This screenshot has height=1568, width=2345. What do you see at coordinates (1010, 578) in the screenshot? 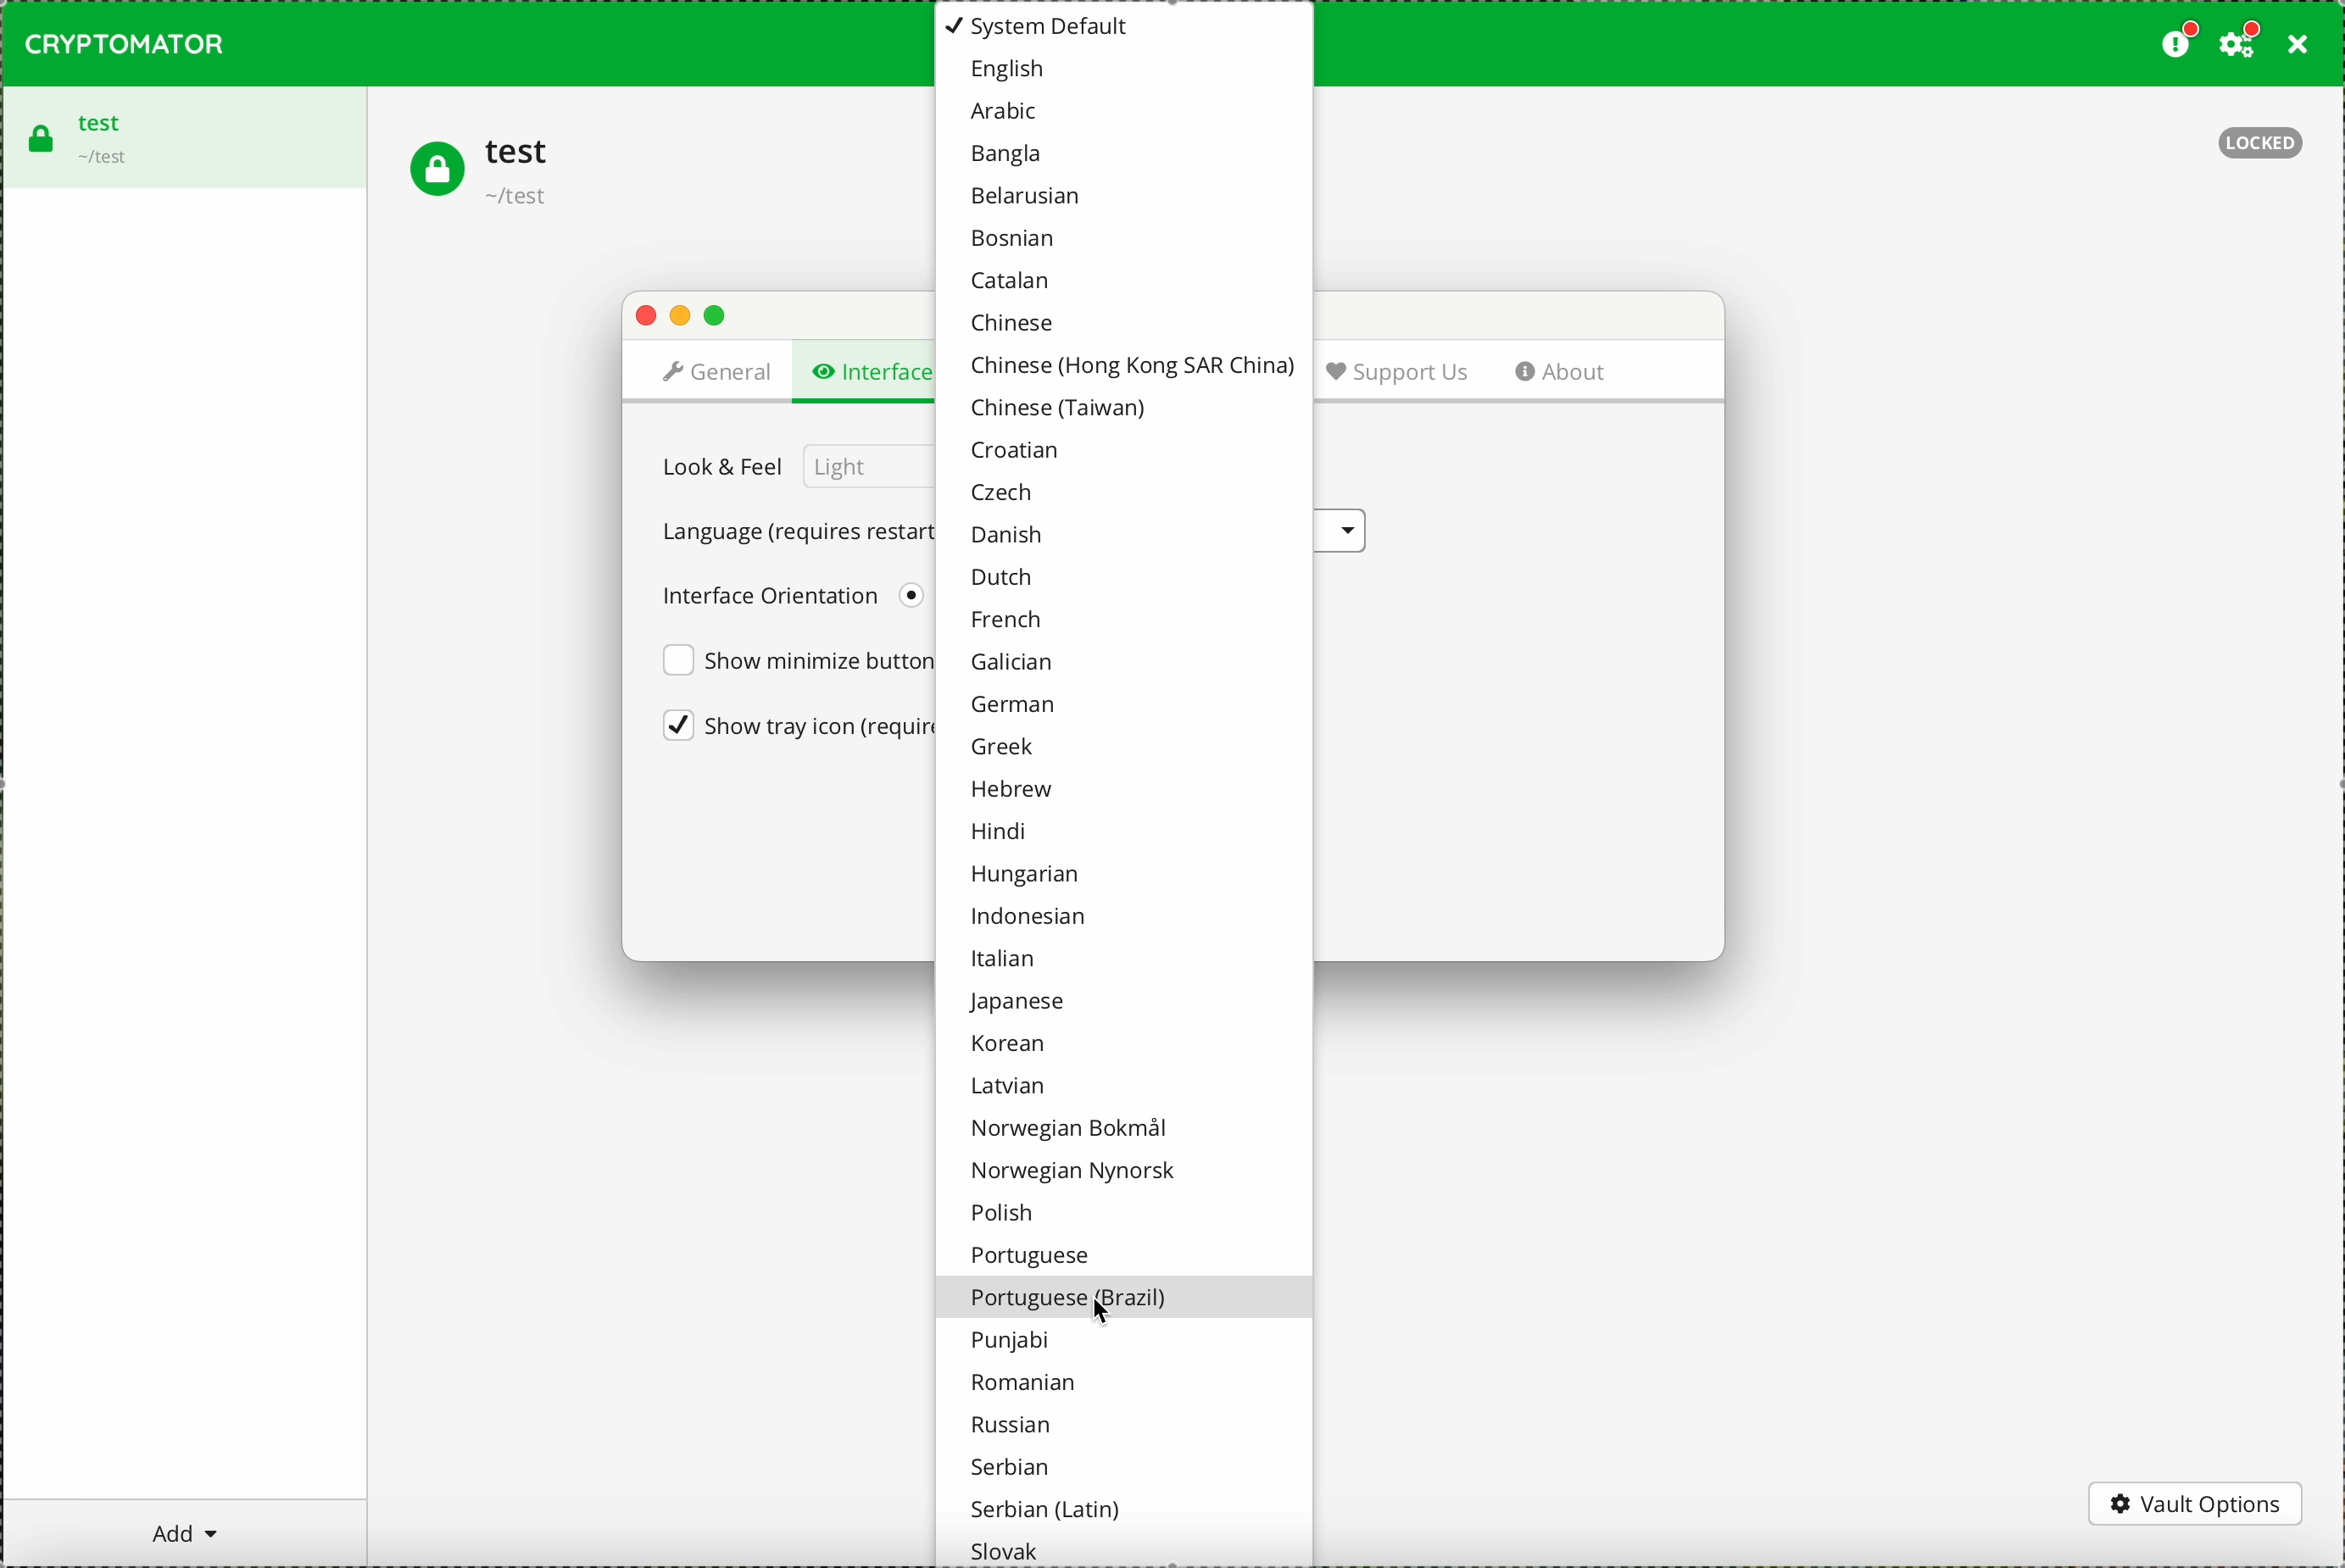
I see `dutch` at bounding box center [1010, 578].